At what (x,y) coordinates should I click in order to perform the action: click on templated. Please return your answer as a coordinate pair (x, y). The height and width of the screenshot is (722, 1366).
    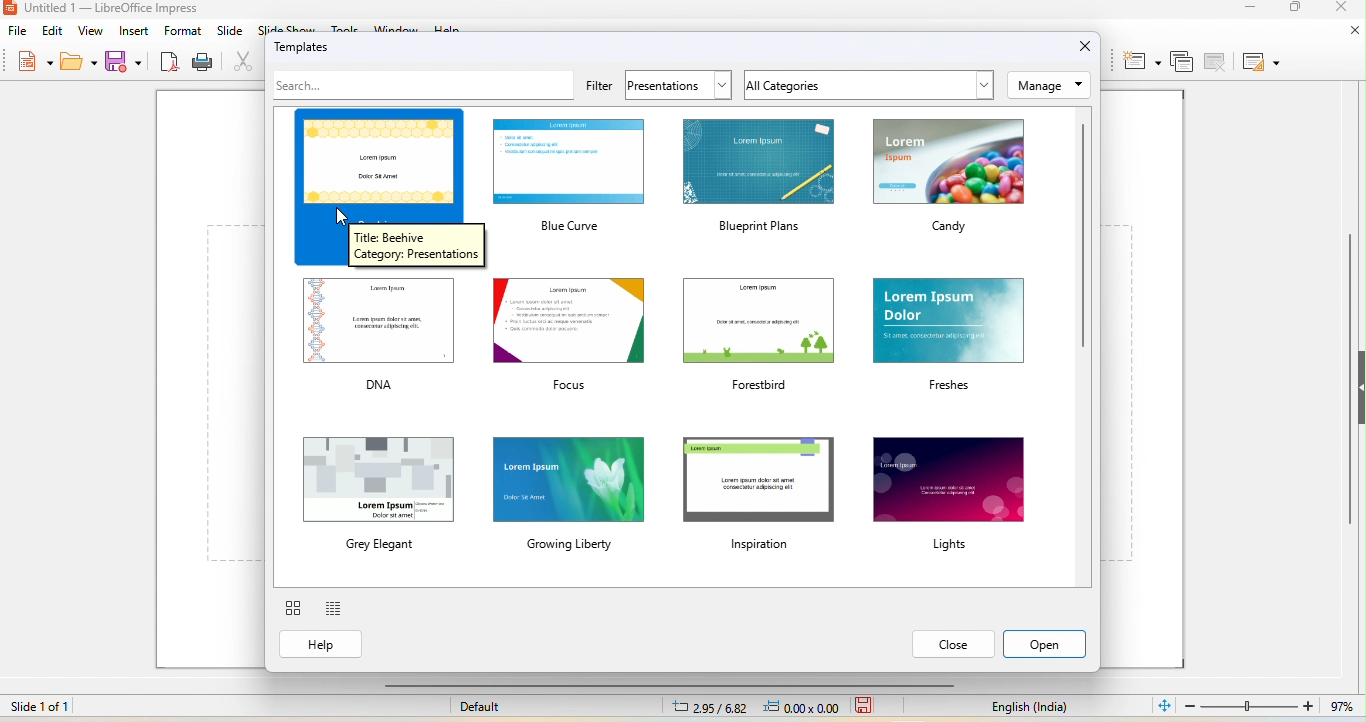
    Looking at the image, I should click on (308, 47).